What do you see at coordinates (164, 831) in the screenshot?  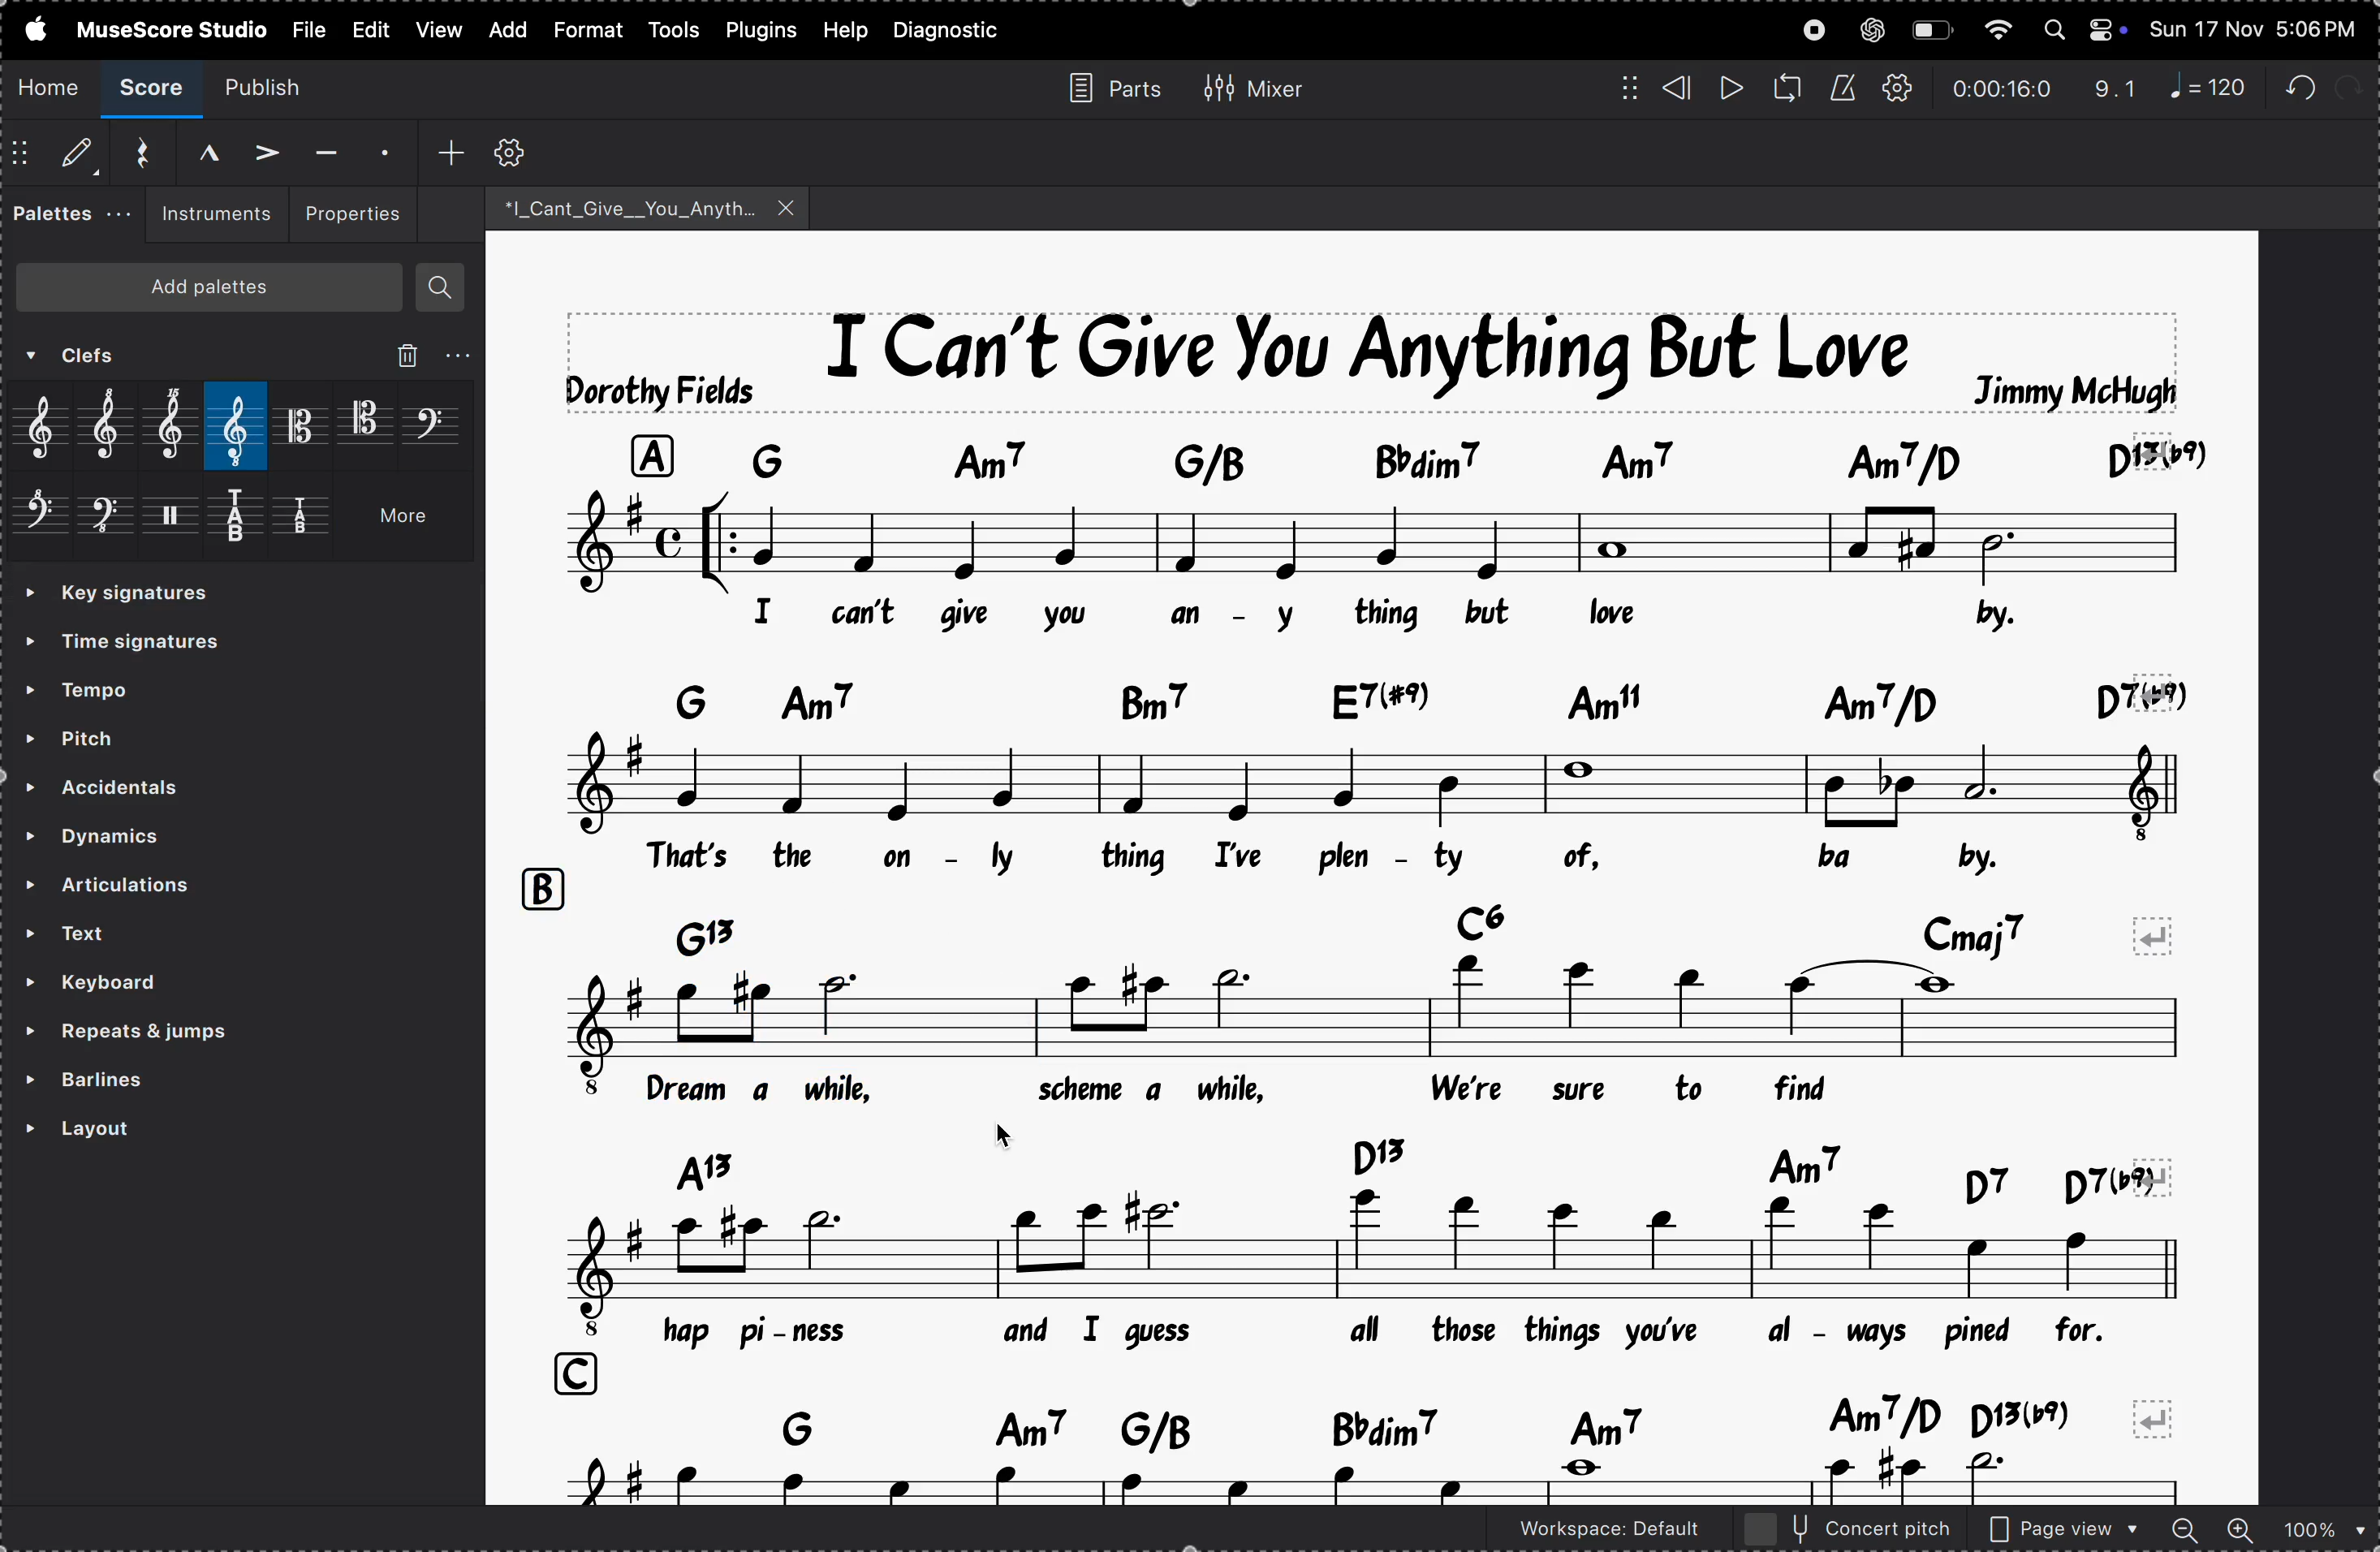 I see `dynamics` at bounding box center [164, 831].